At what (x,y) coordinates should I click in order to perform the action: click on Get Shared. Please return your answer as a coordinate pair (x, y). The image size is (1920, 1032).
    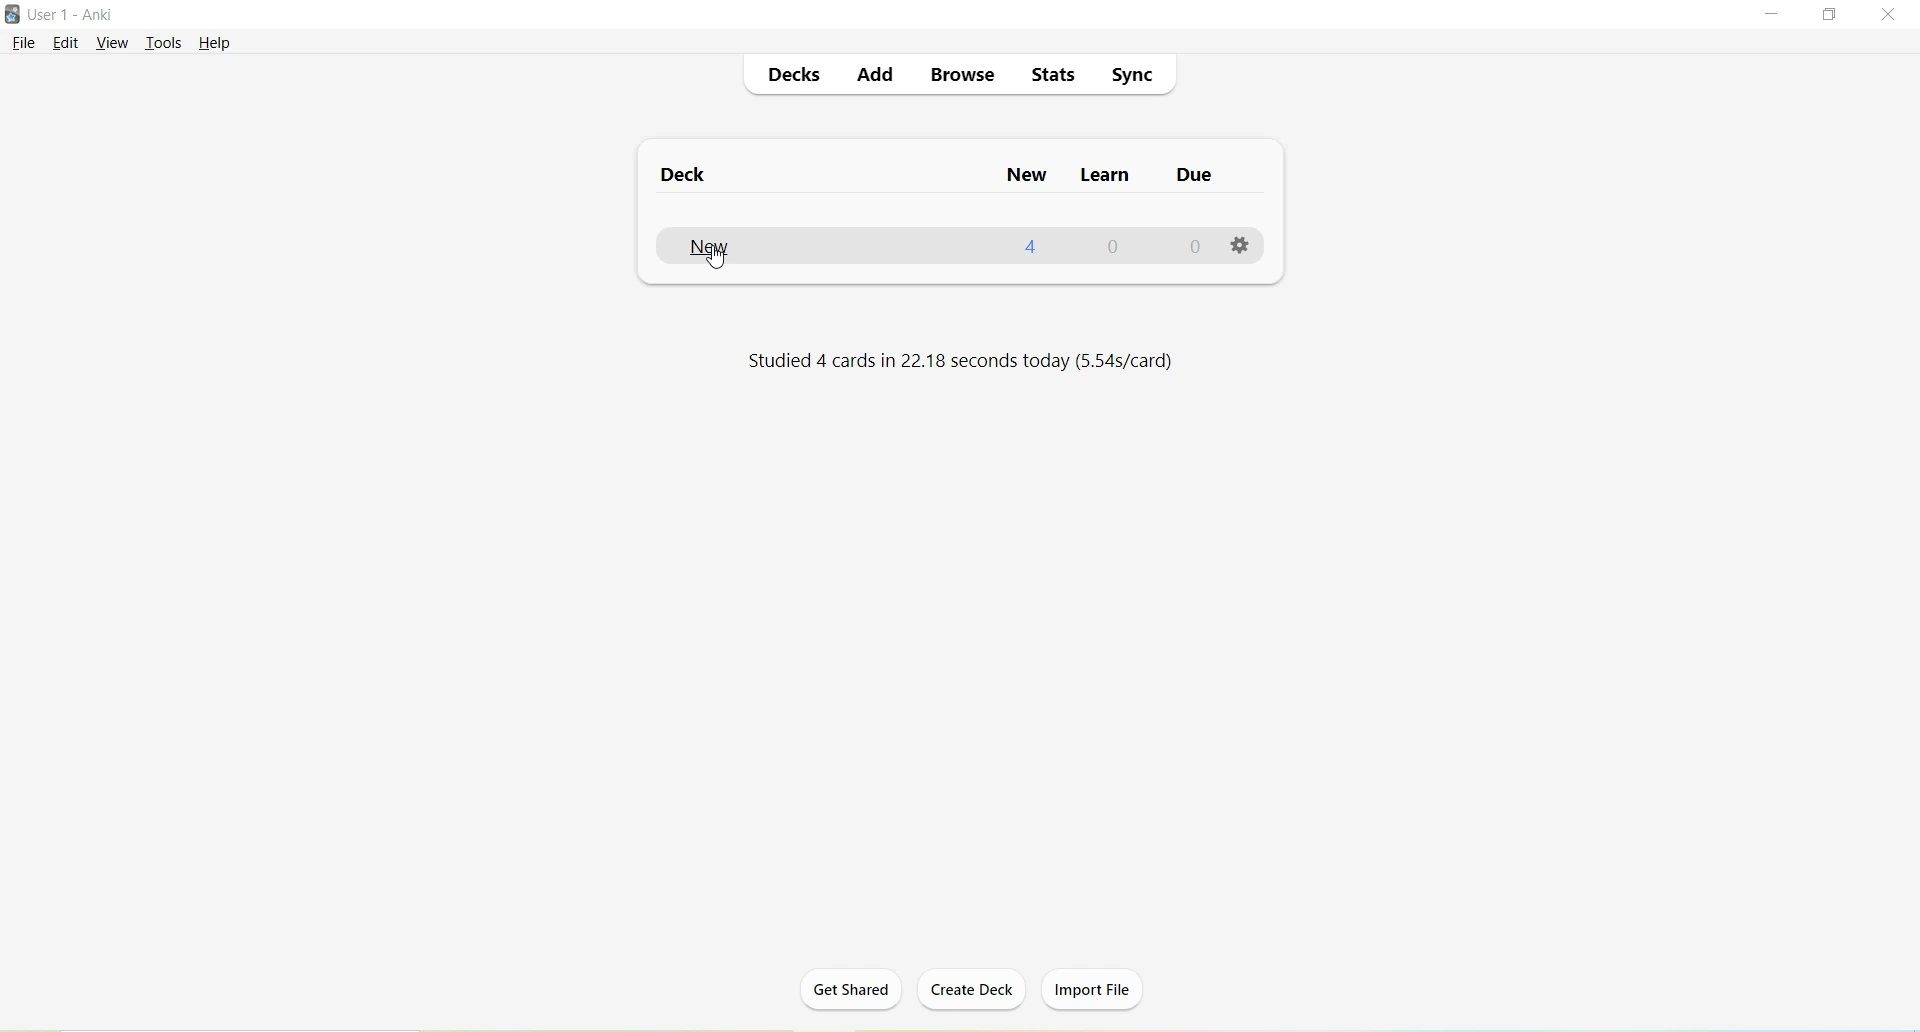
    Looking at the image, I should click on (854, 992).